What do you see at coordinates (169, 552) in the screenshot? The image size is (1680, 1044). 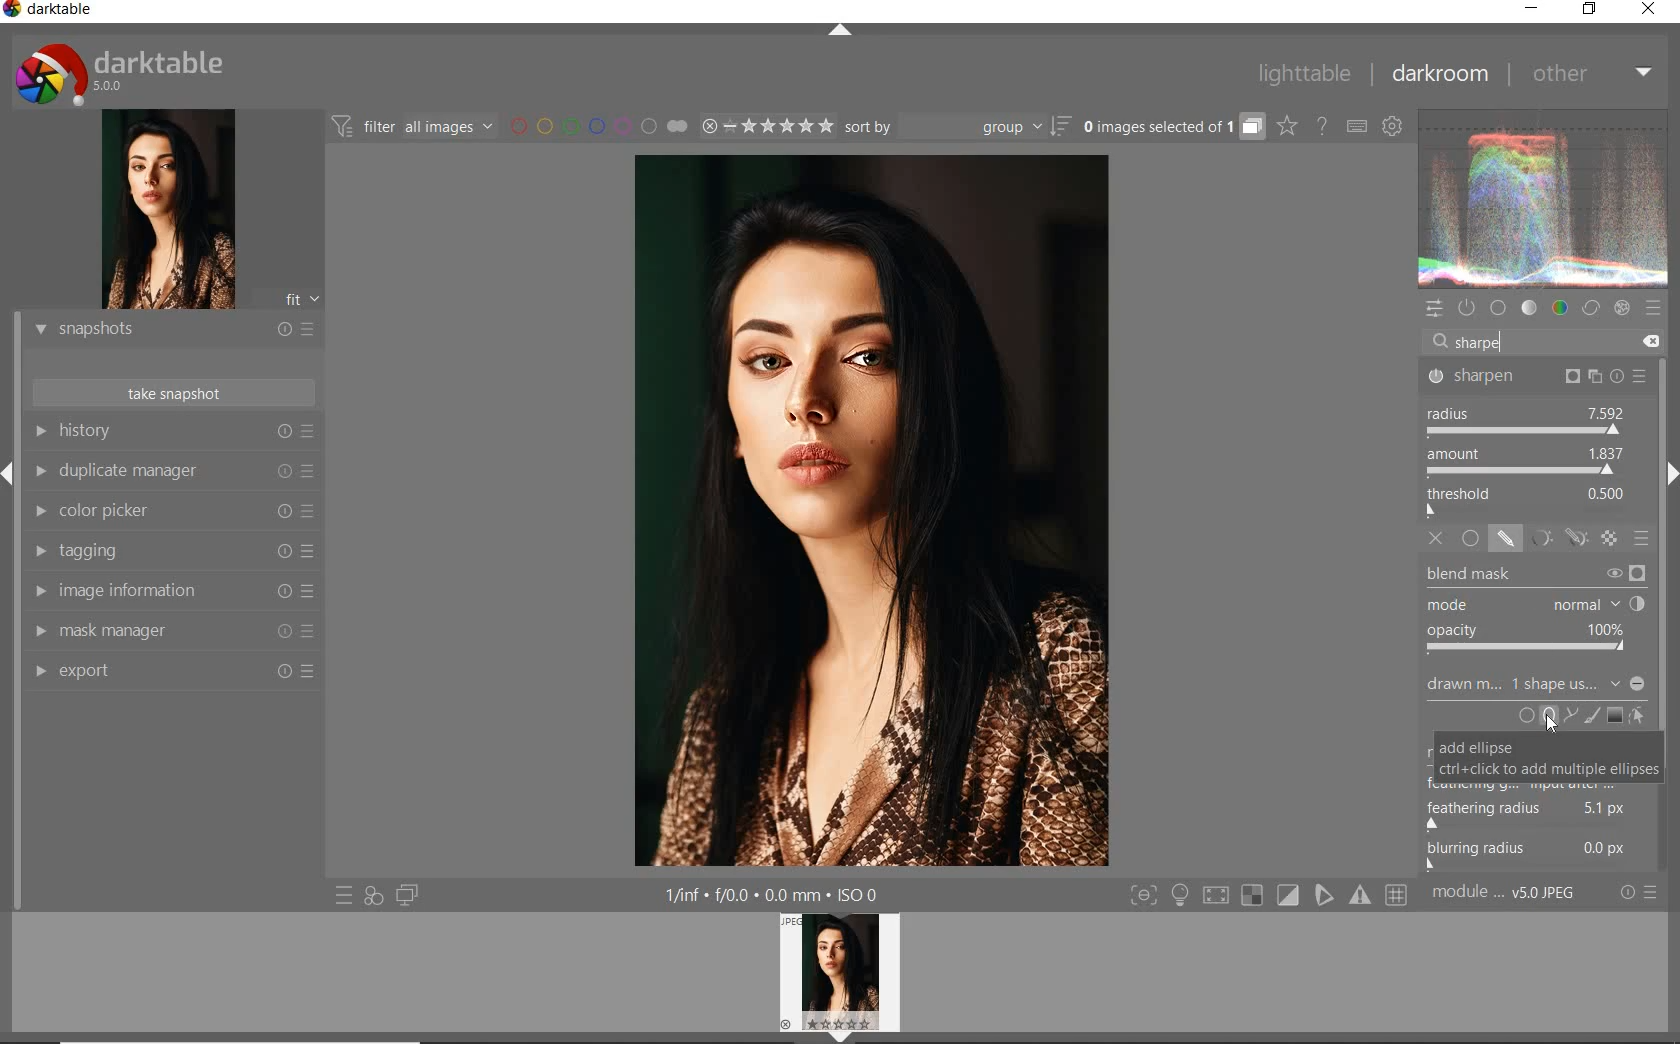 I see `TAGGING` at bounding box center [169, 552].